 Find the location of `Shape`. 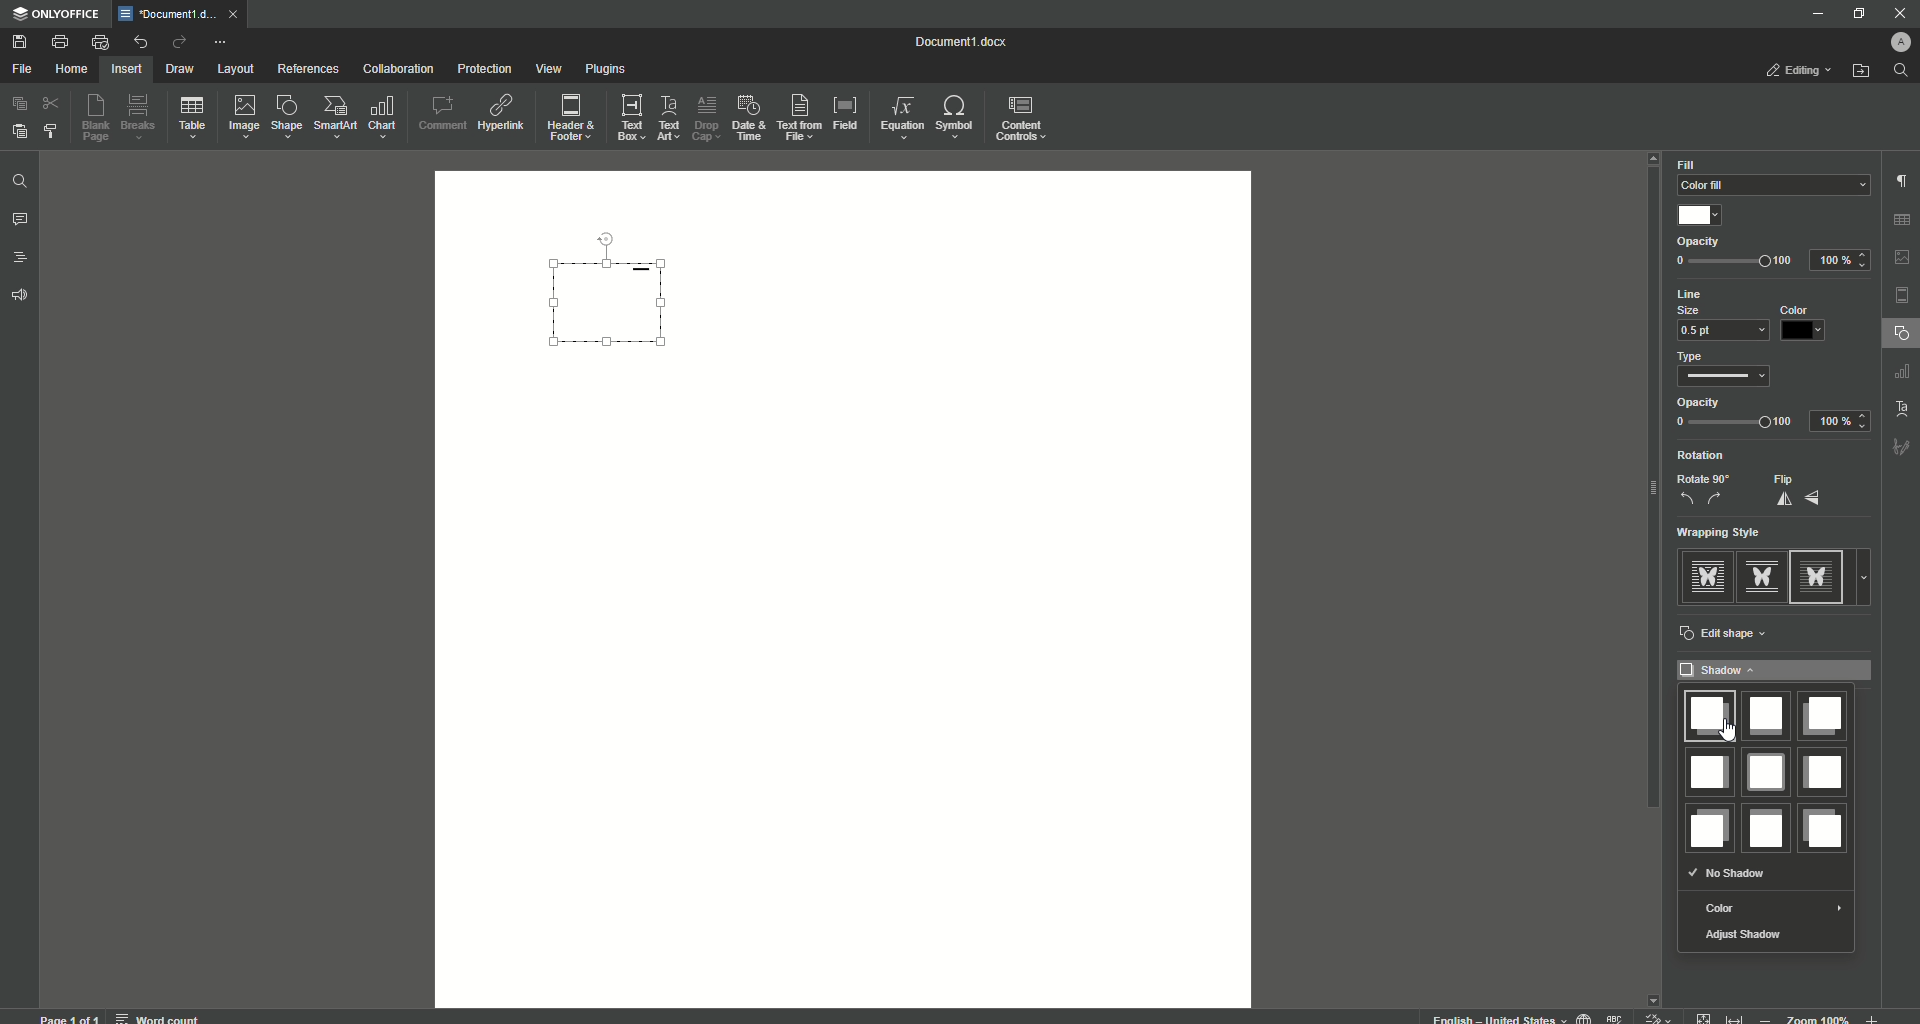

Shape is located at coordinates (284, 116).